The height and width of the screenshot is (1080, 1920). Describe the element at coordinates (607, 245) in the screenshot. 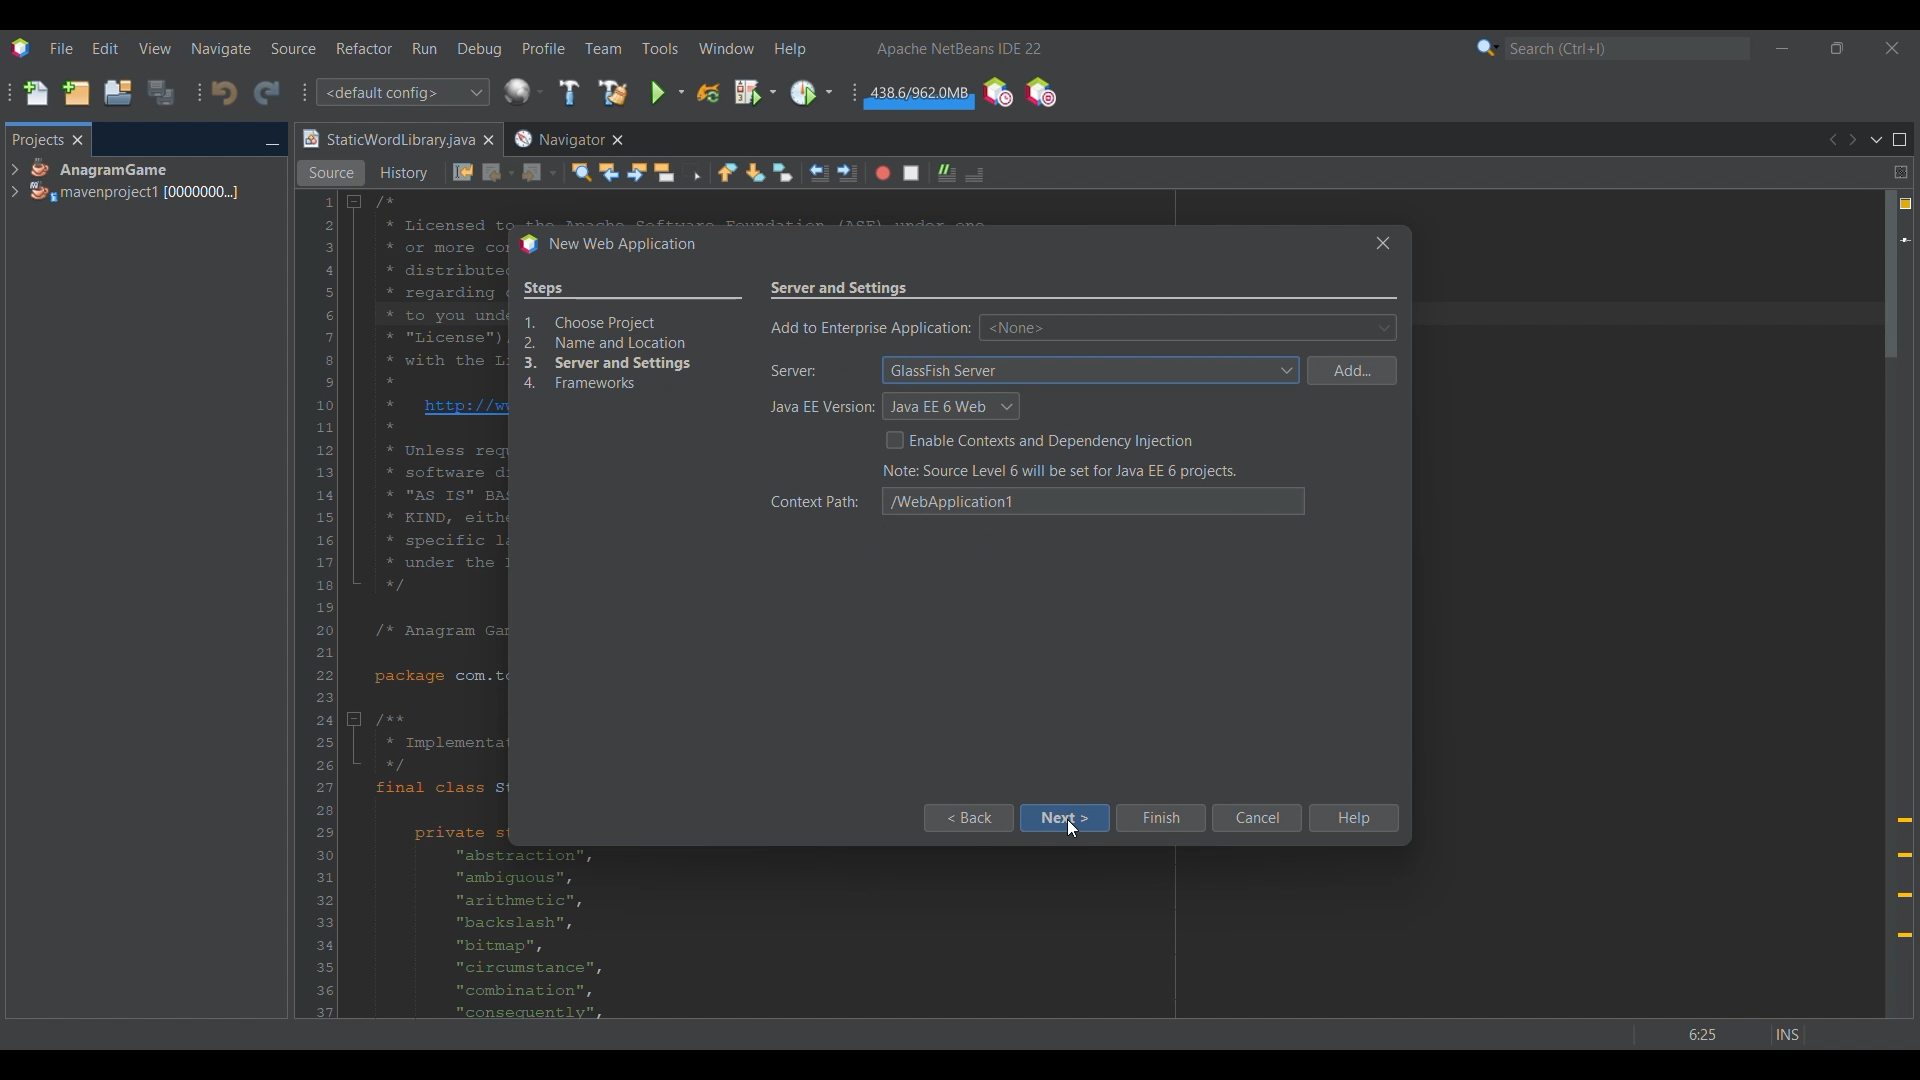

I see `Window title changed` at that location.